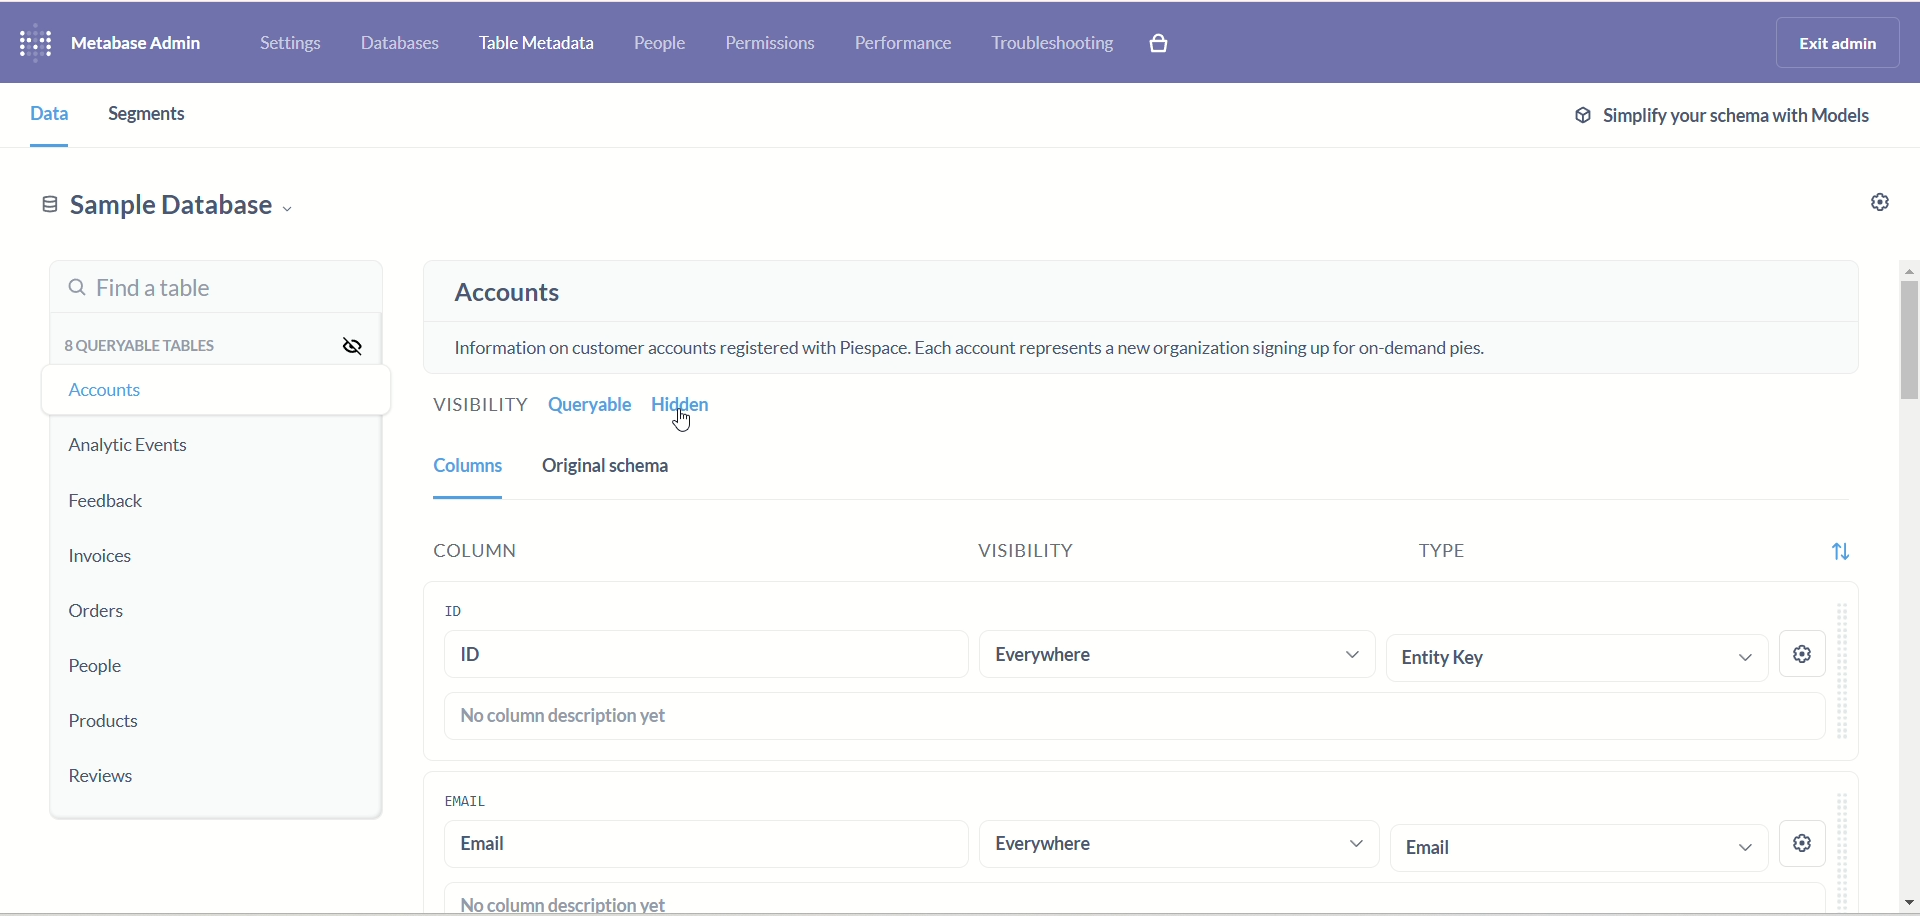  Describe the element at coordinates (1882, 204) in the screenshot. I see `settings` at that location.